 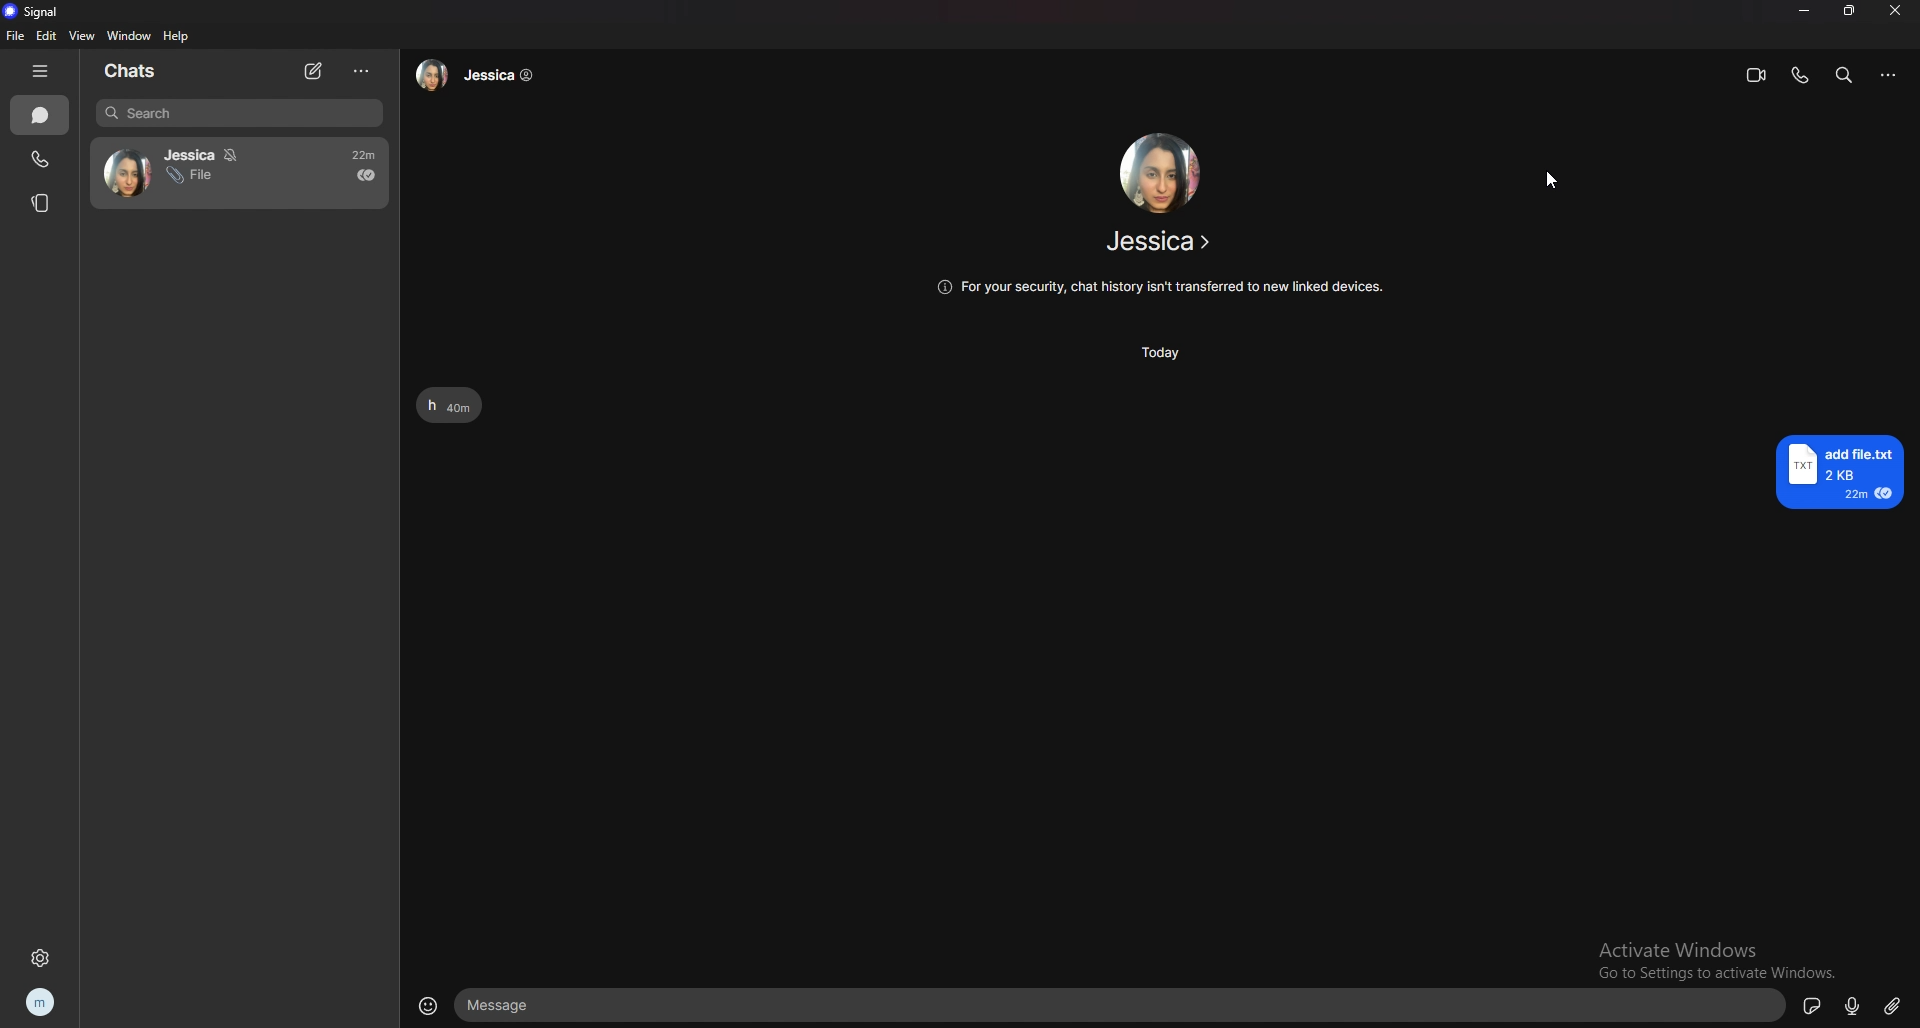 I want to click on attachment, so click(x=1893, y=1005).